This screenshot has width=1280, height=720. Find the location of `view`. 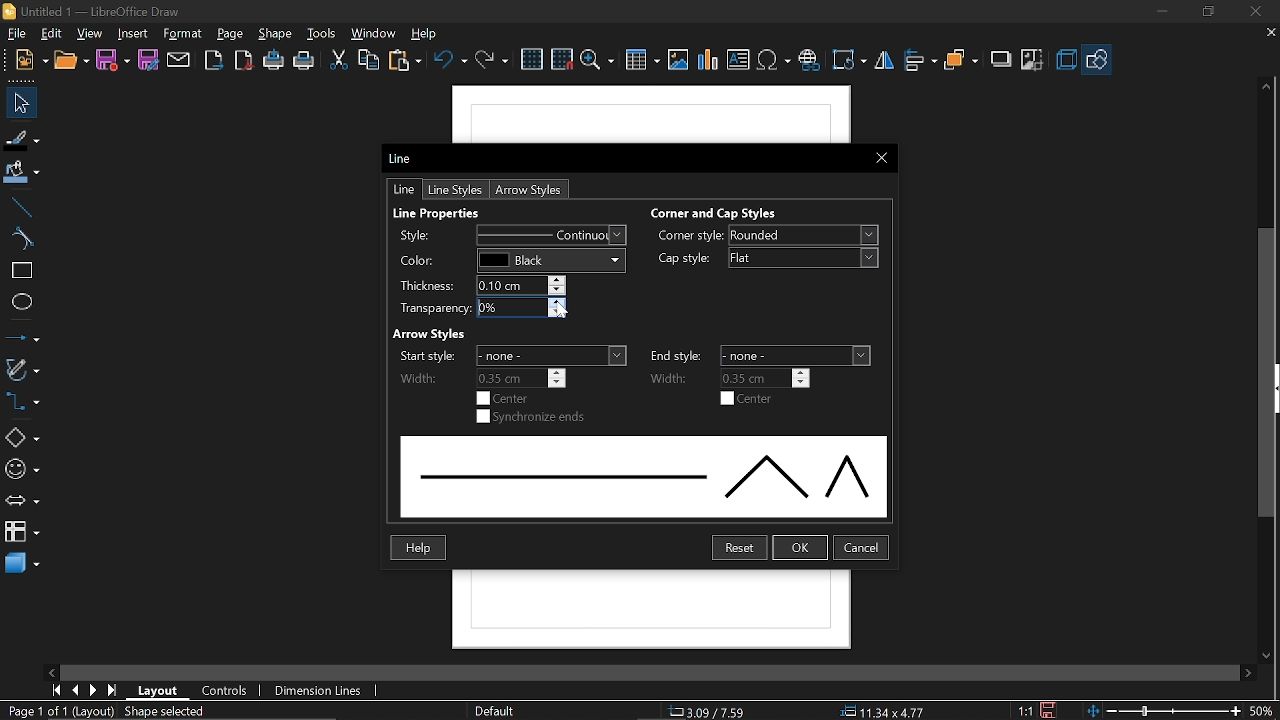

view is located at coordinates (91, 35).